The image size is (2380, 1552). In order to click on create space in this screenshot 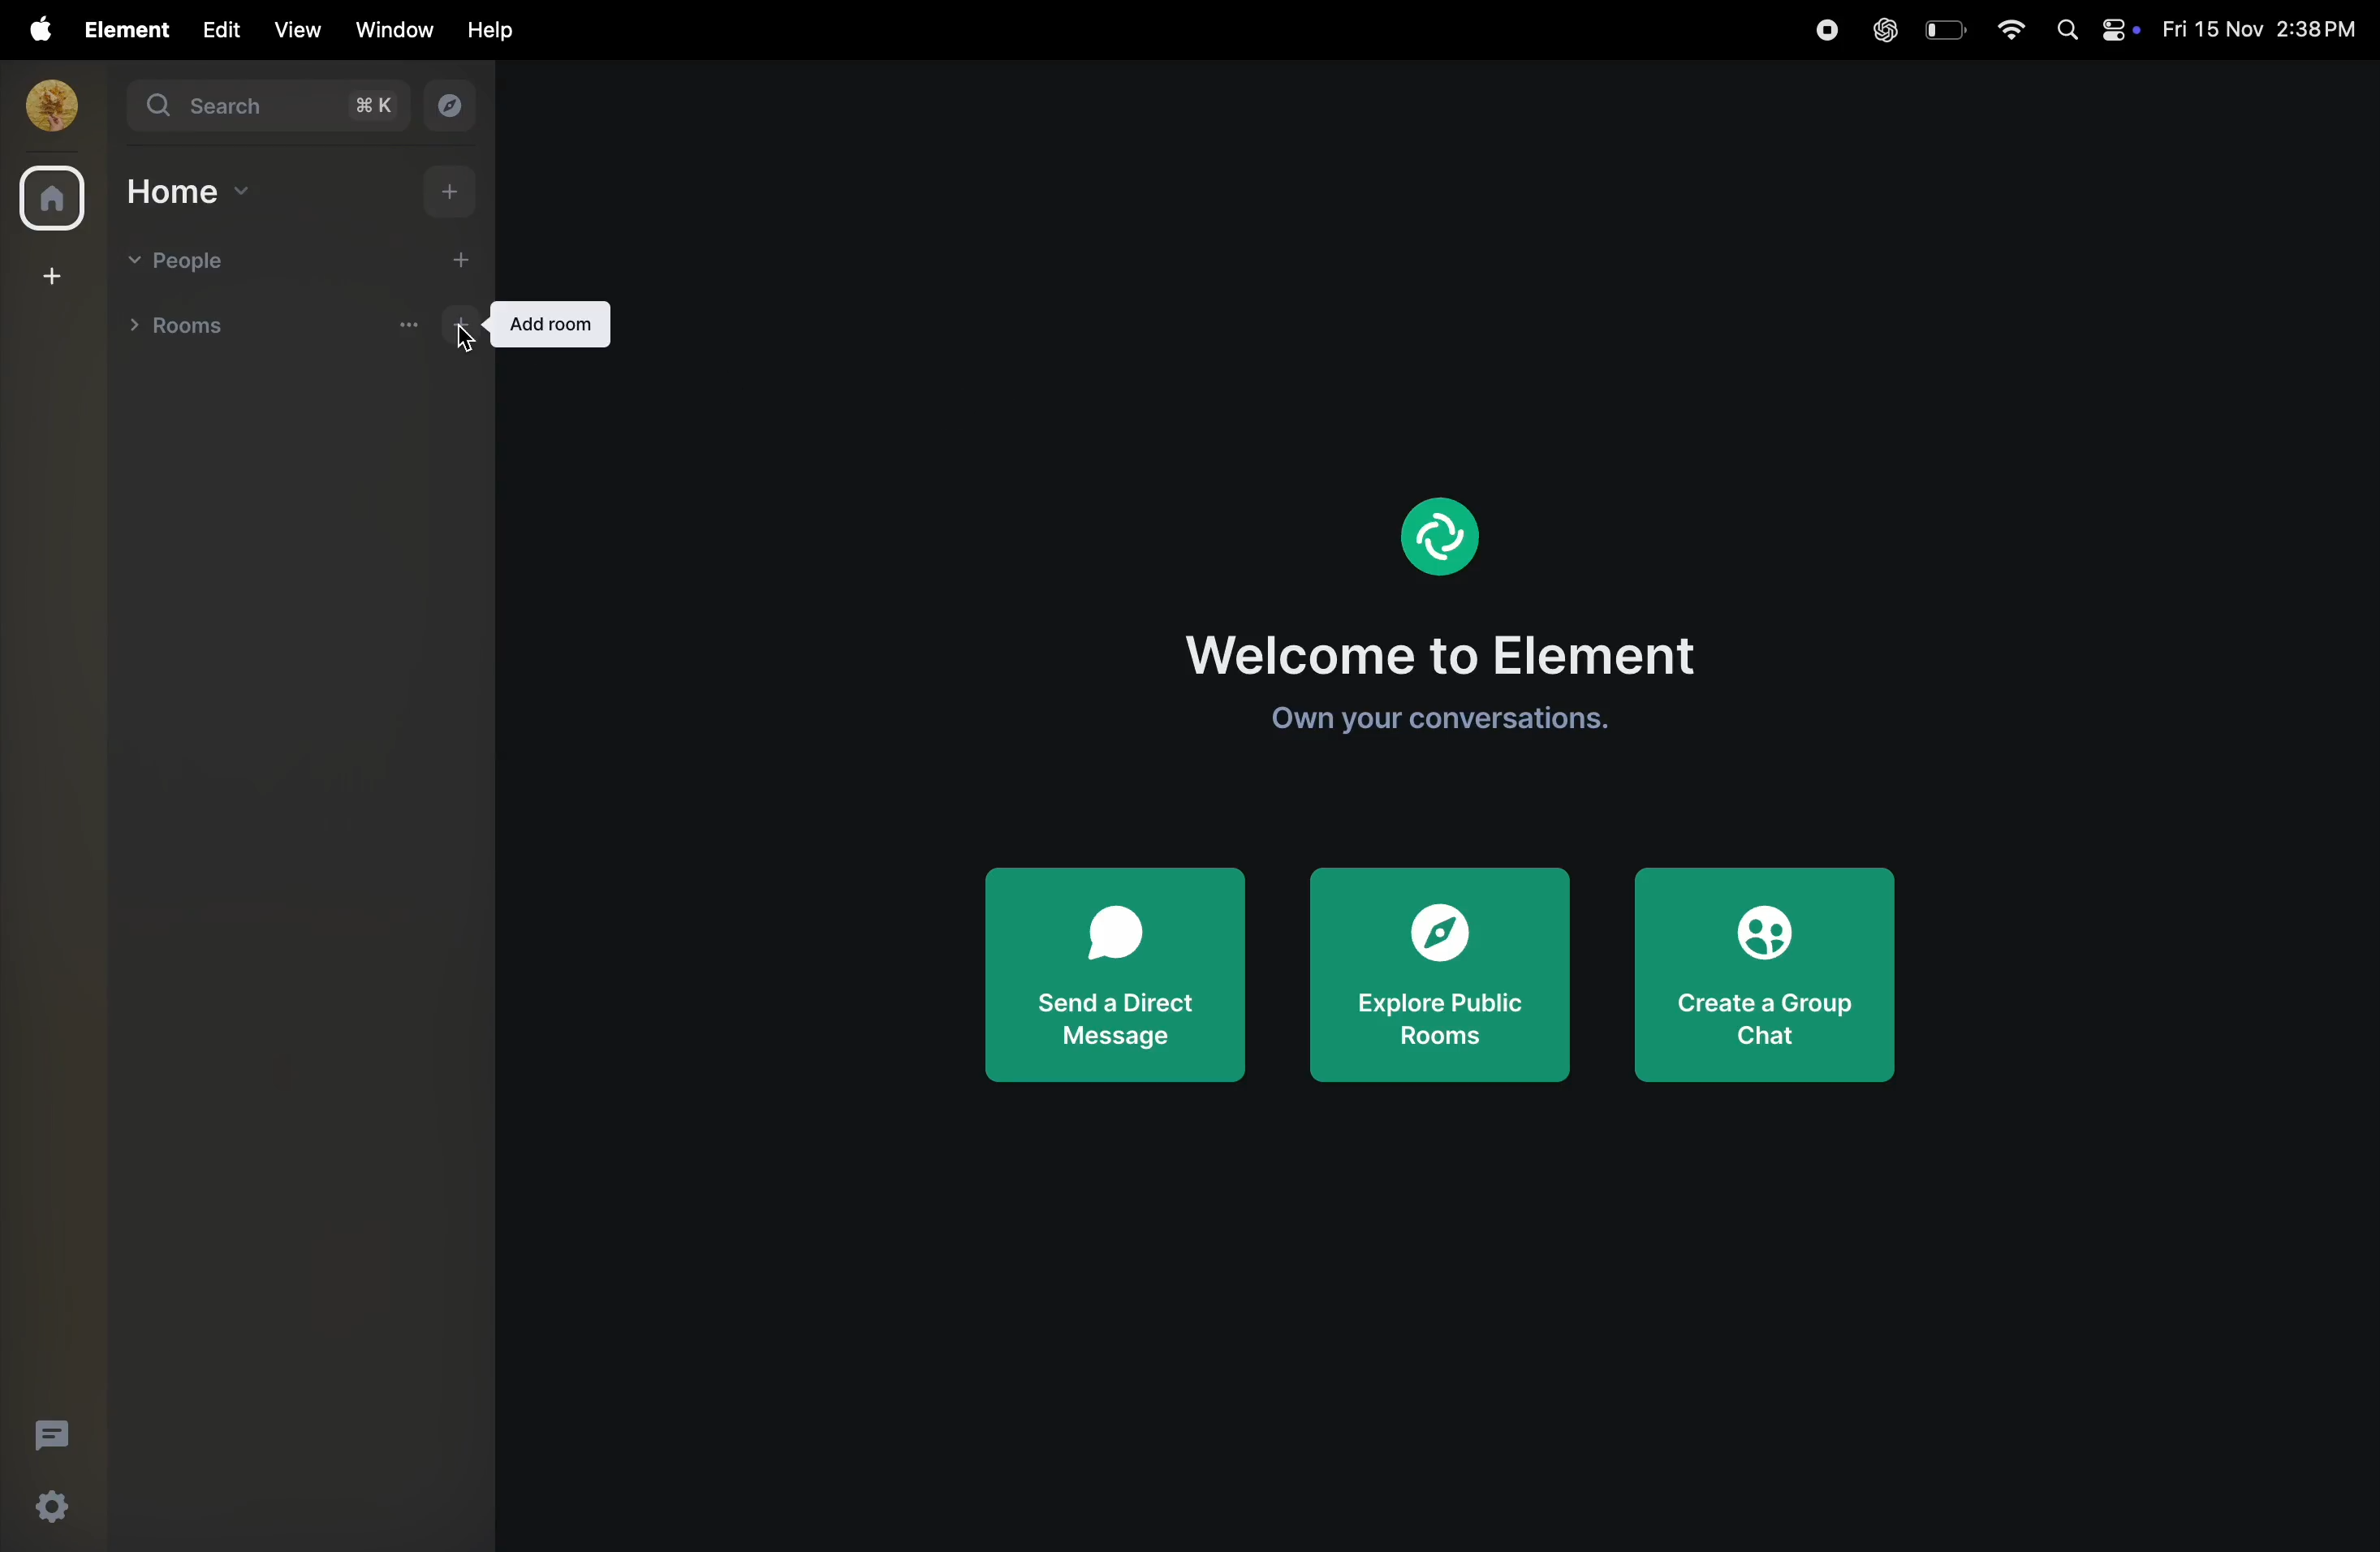, I will do `click(48, 274)`.